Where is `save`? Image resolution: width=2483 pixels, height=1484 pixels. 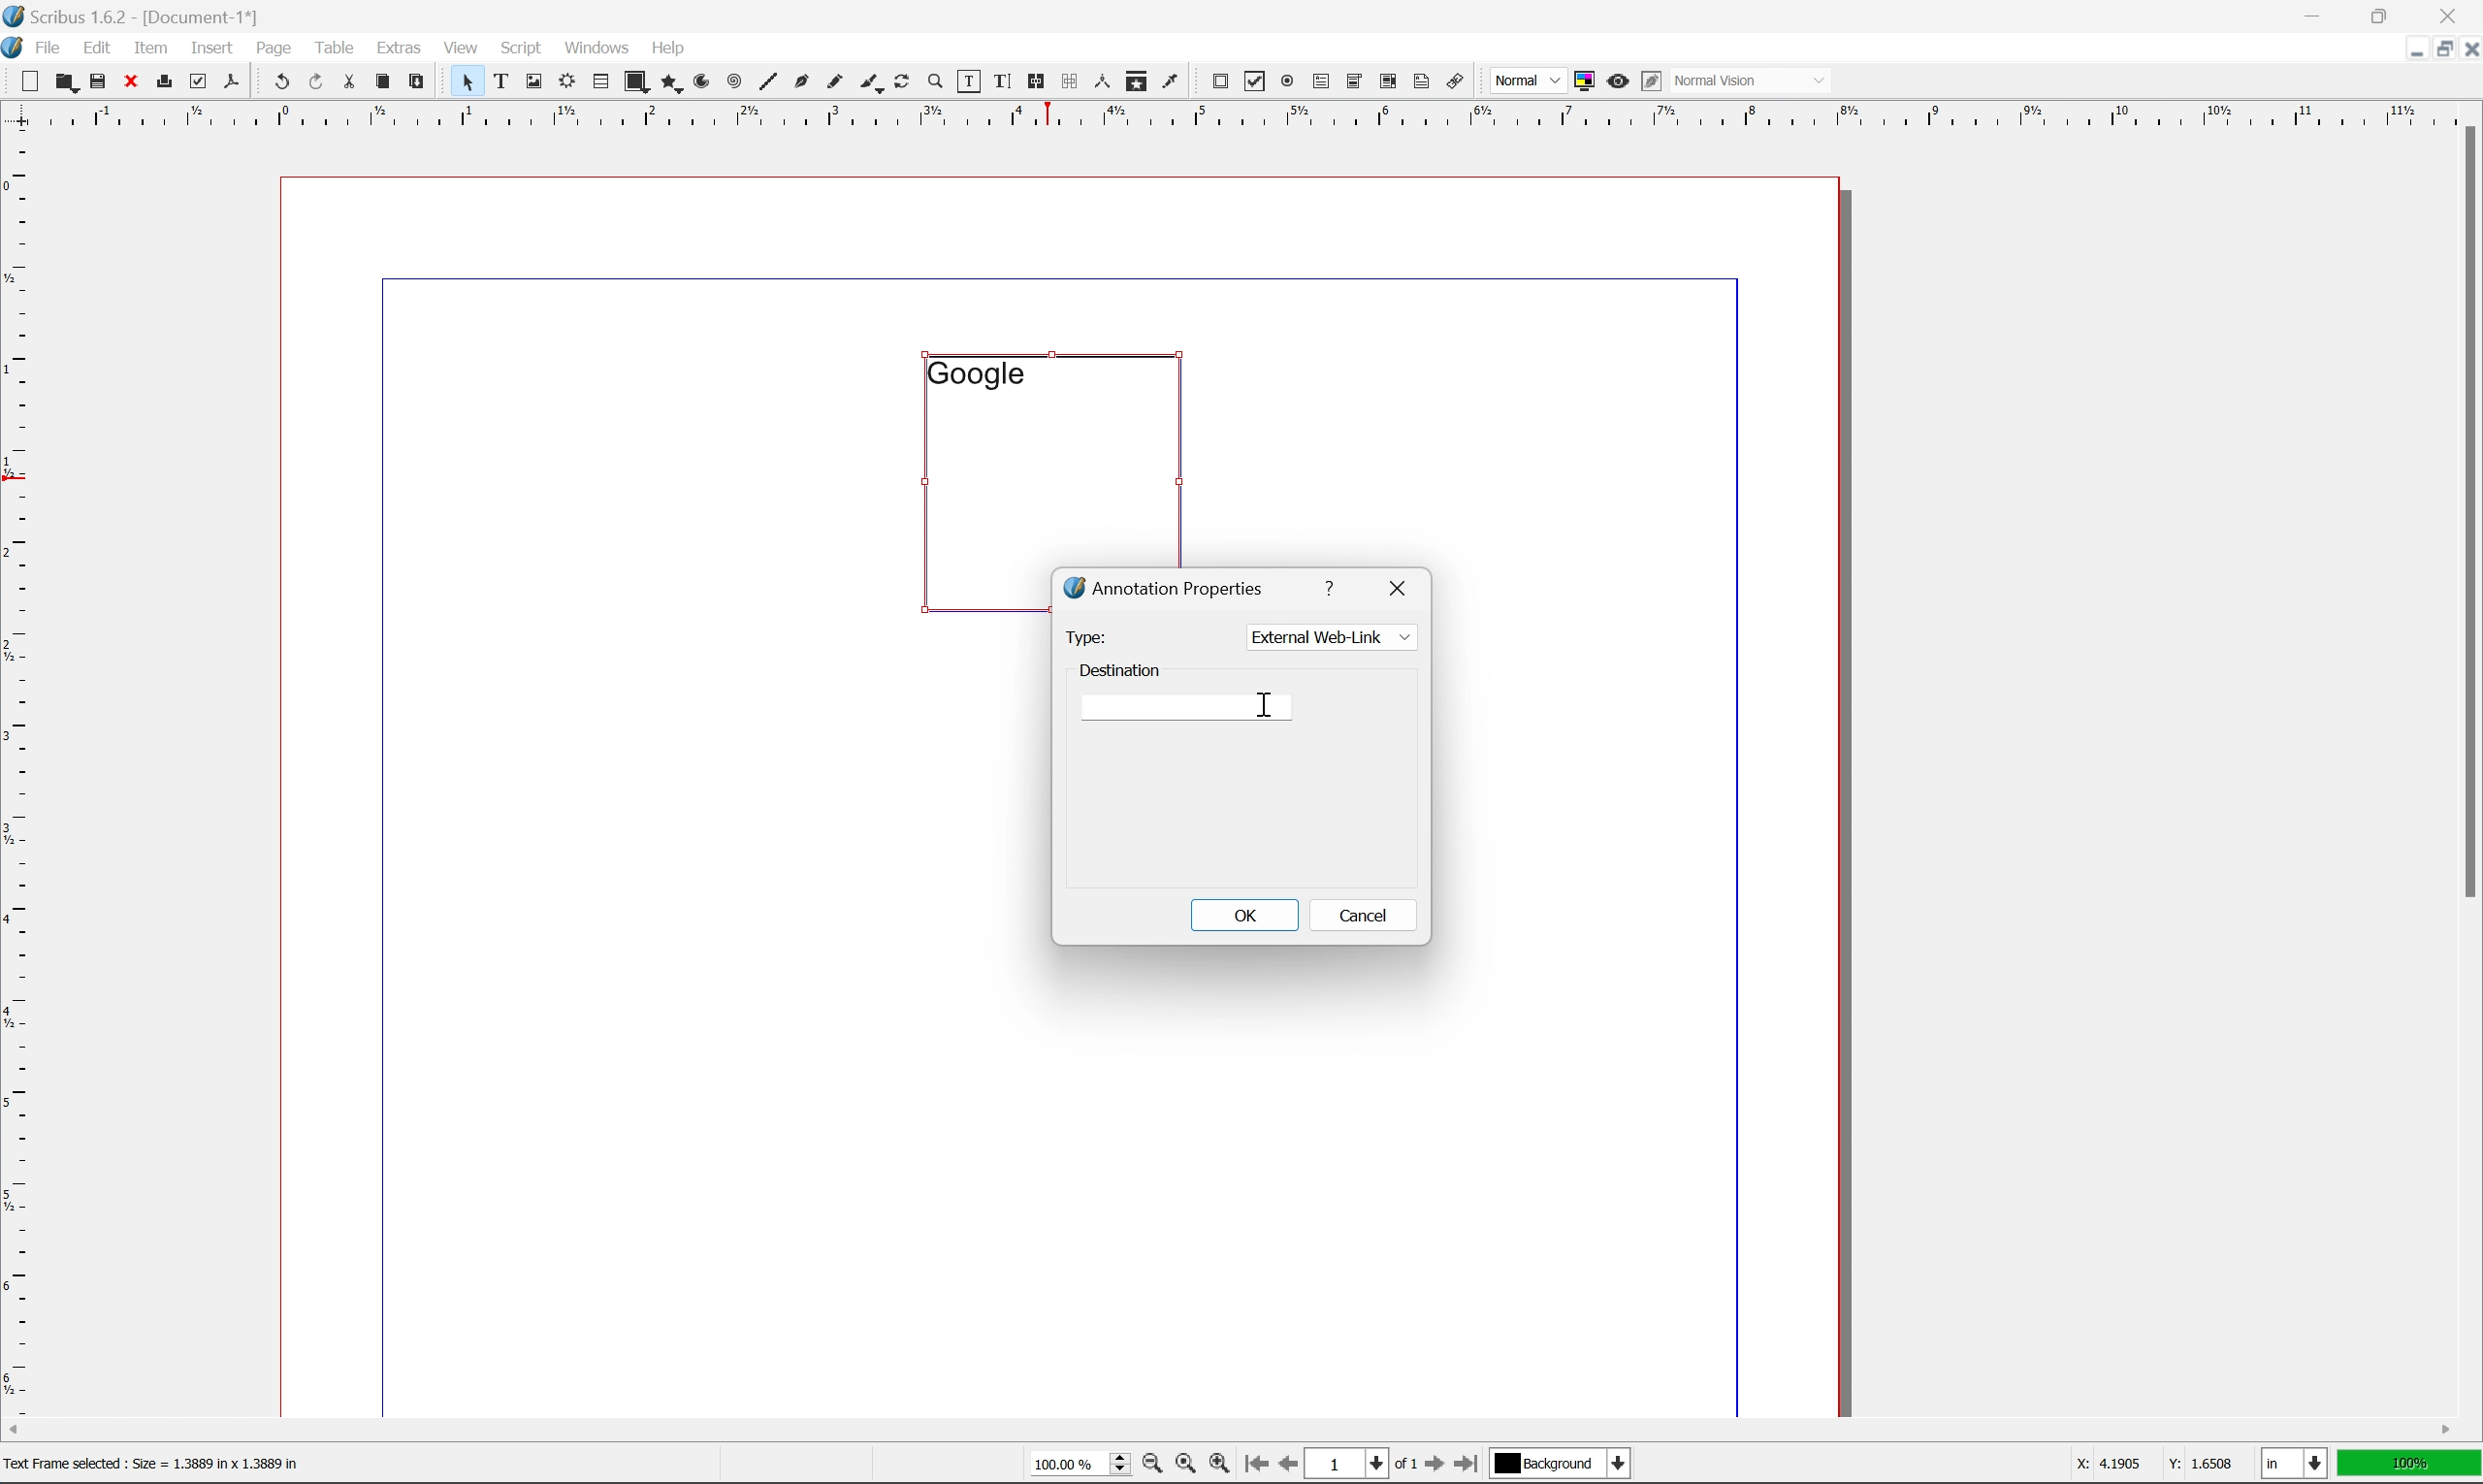
save is located at coordinates (98, 81).